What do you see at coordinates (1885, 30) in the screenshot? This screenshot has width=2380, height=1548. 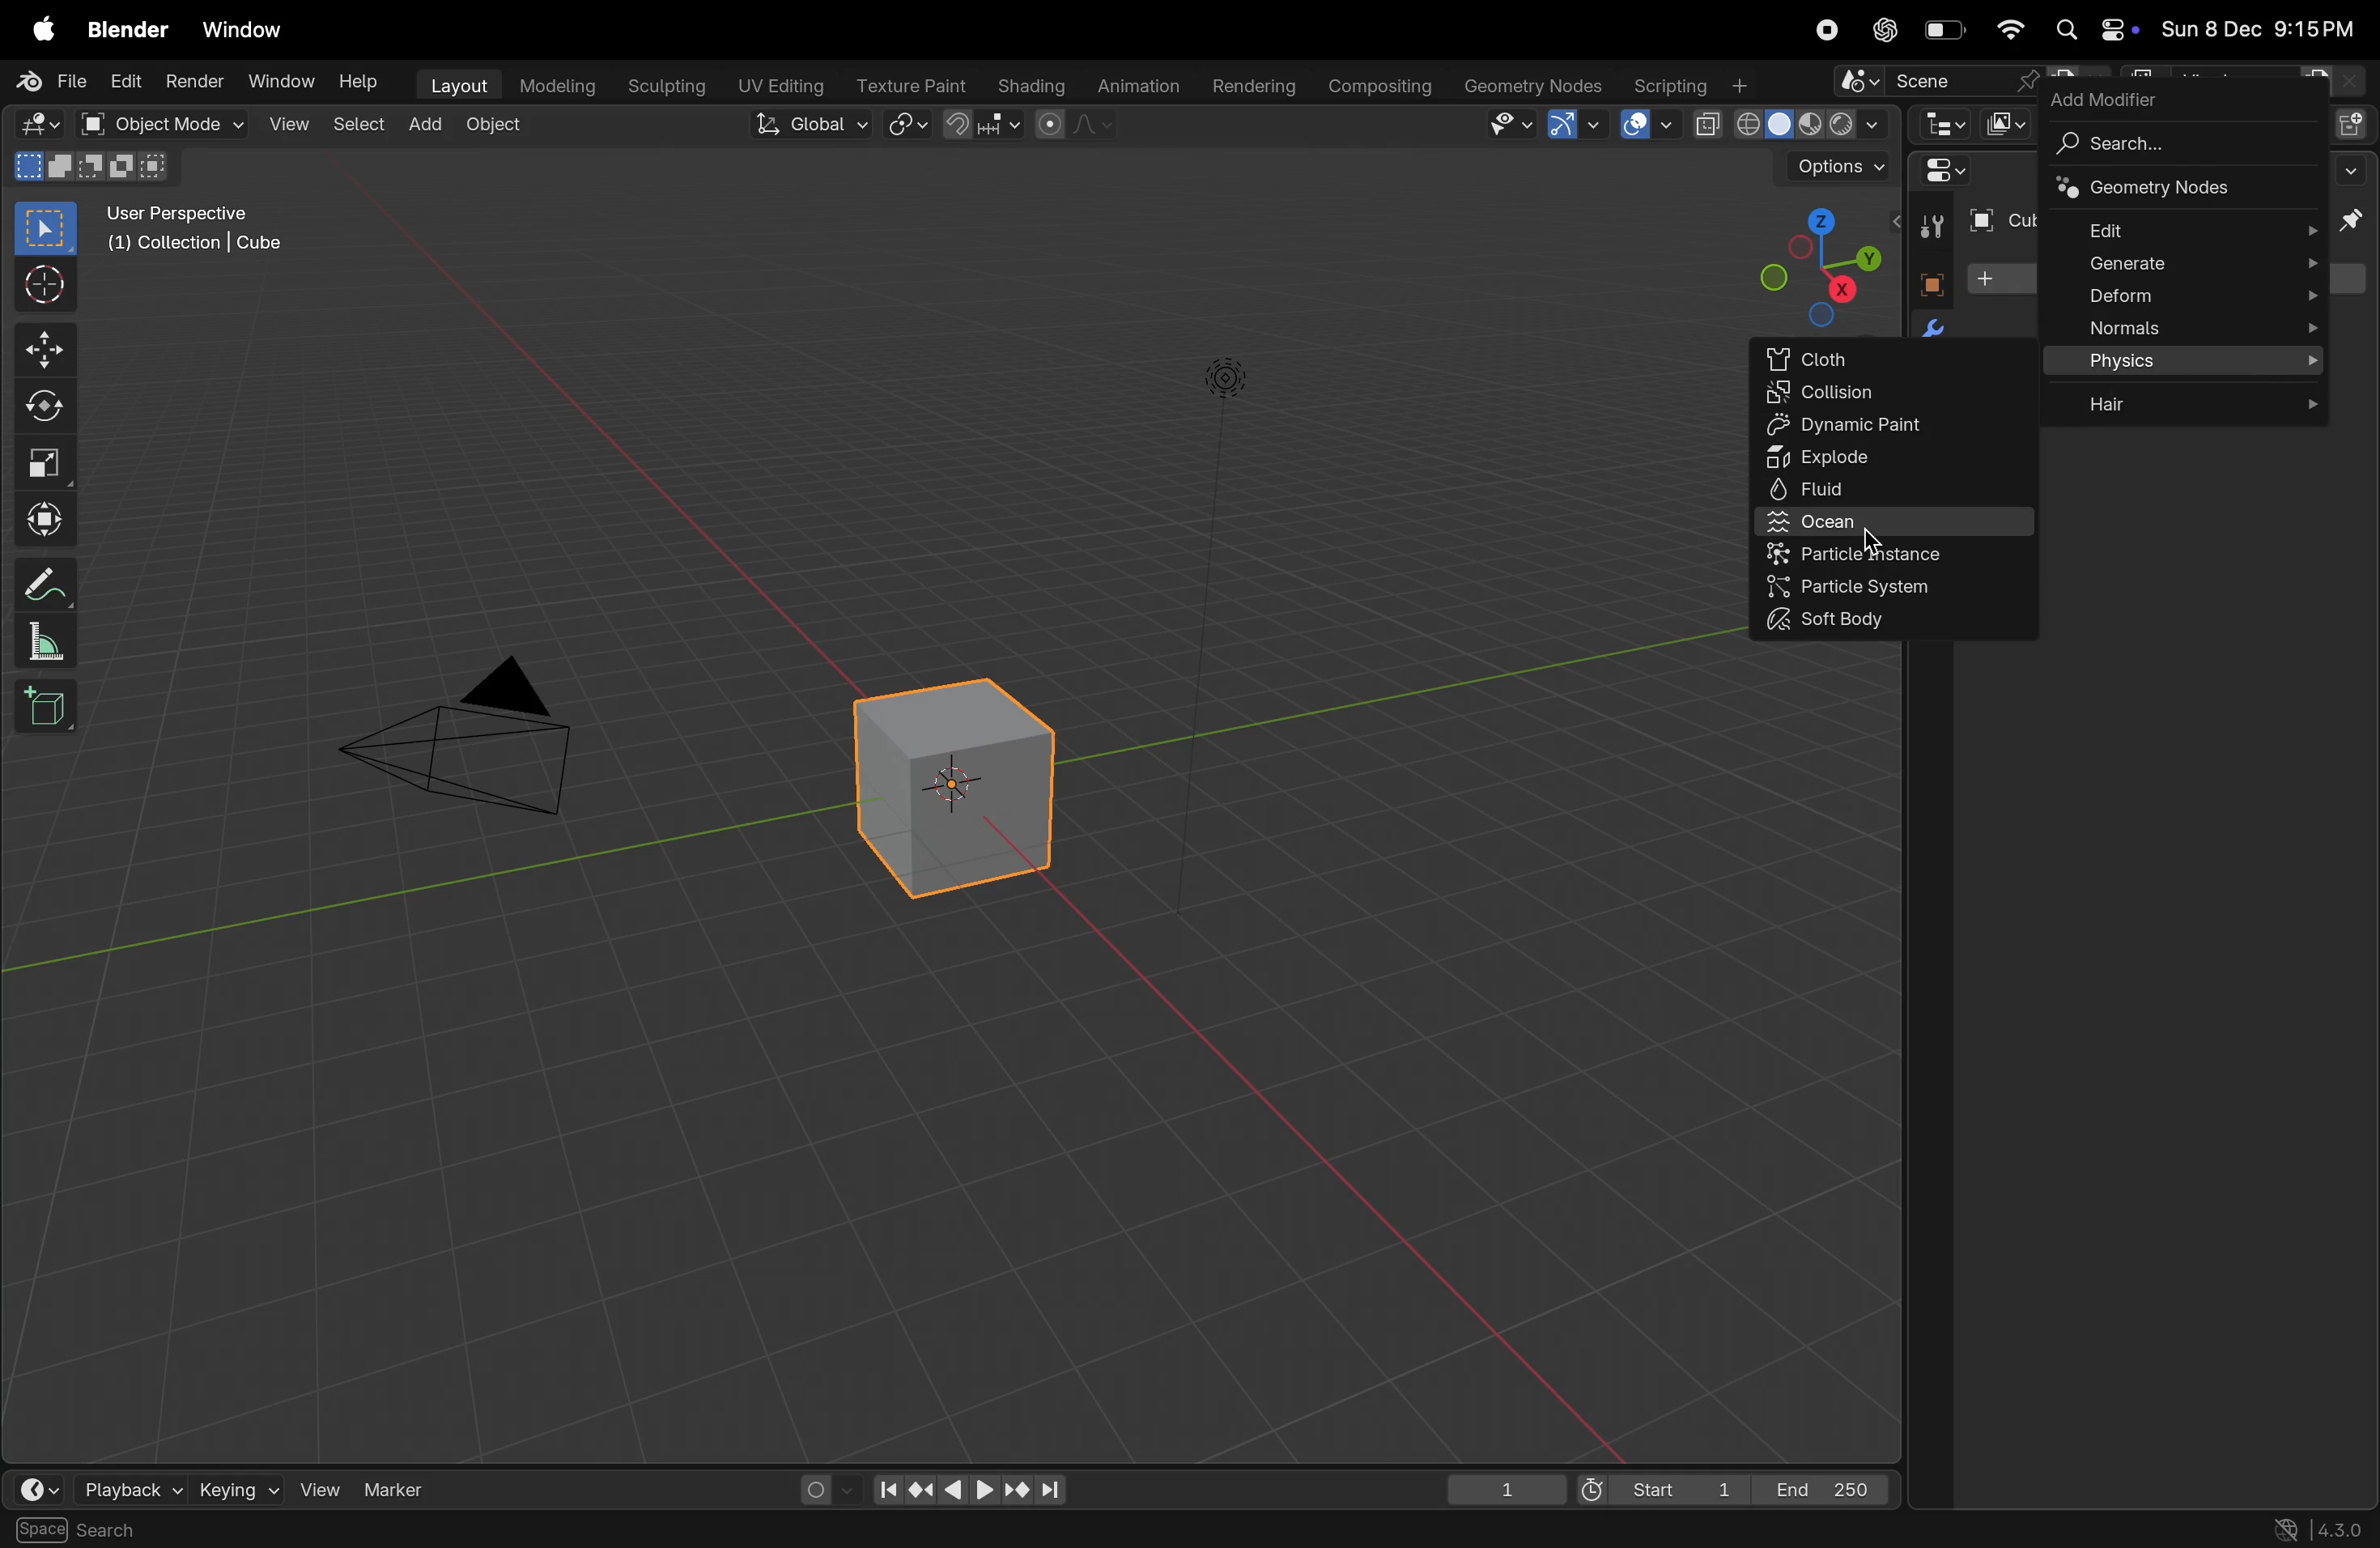 I see `chatgpt` at bounding box center [1885, 30].